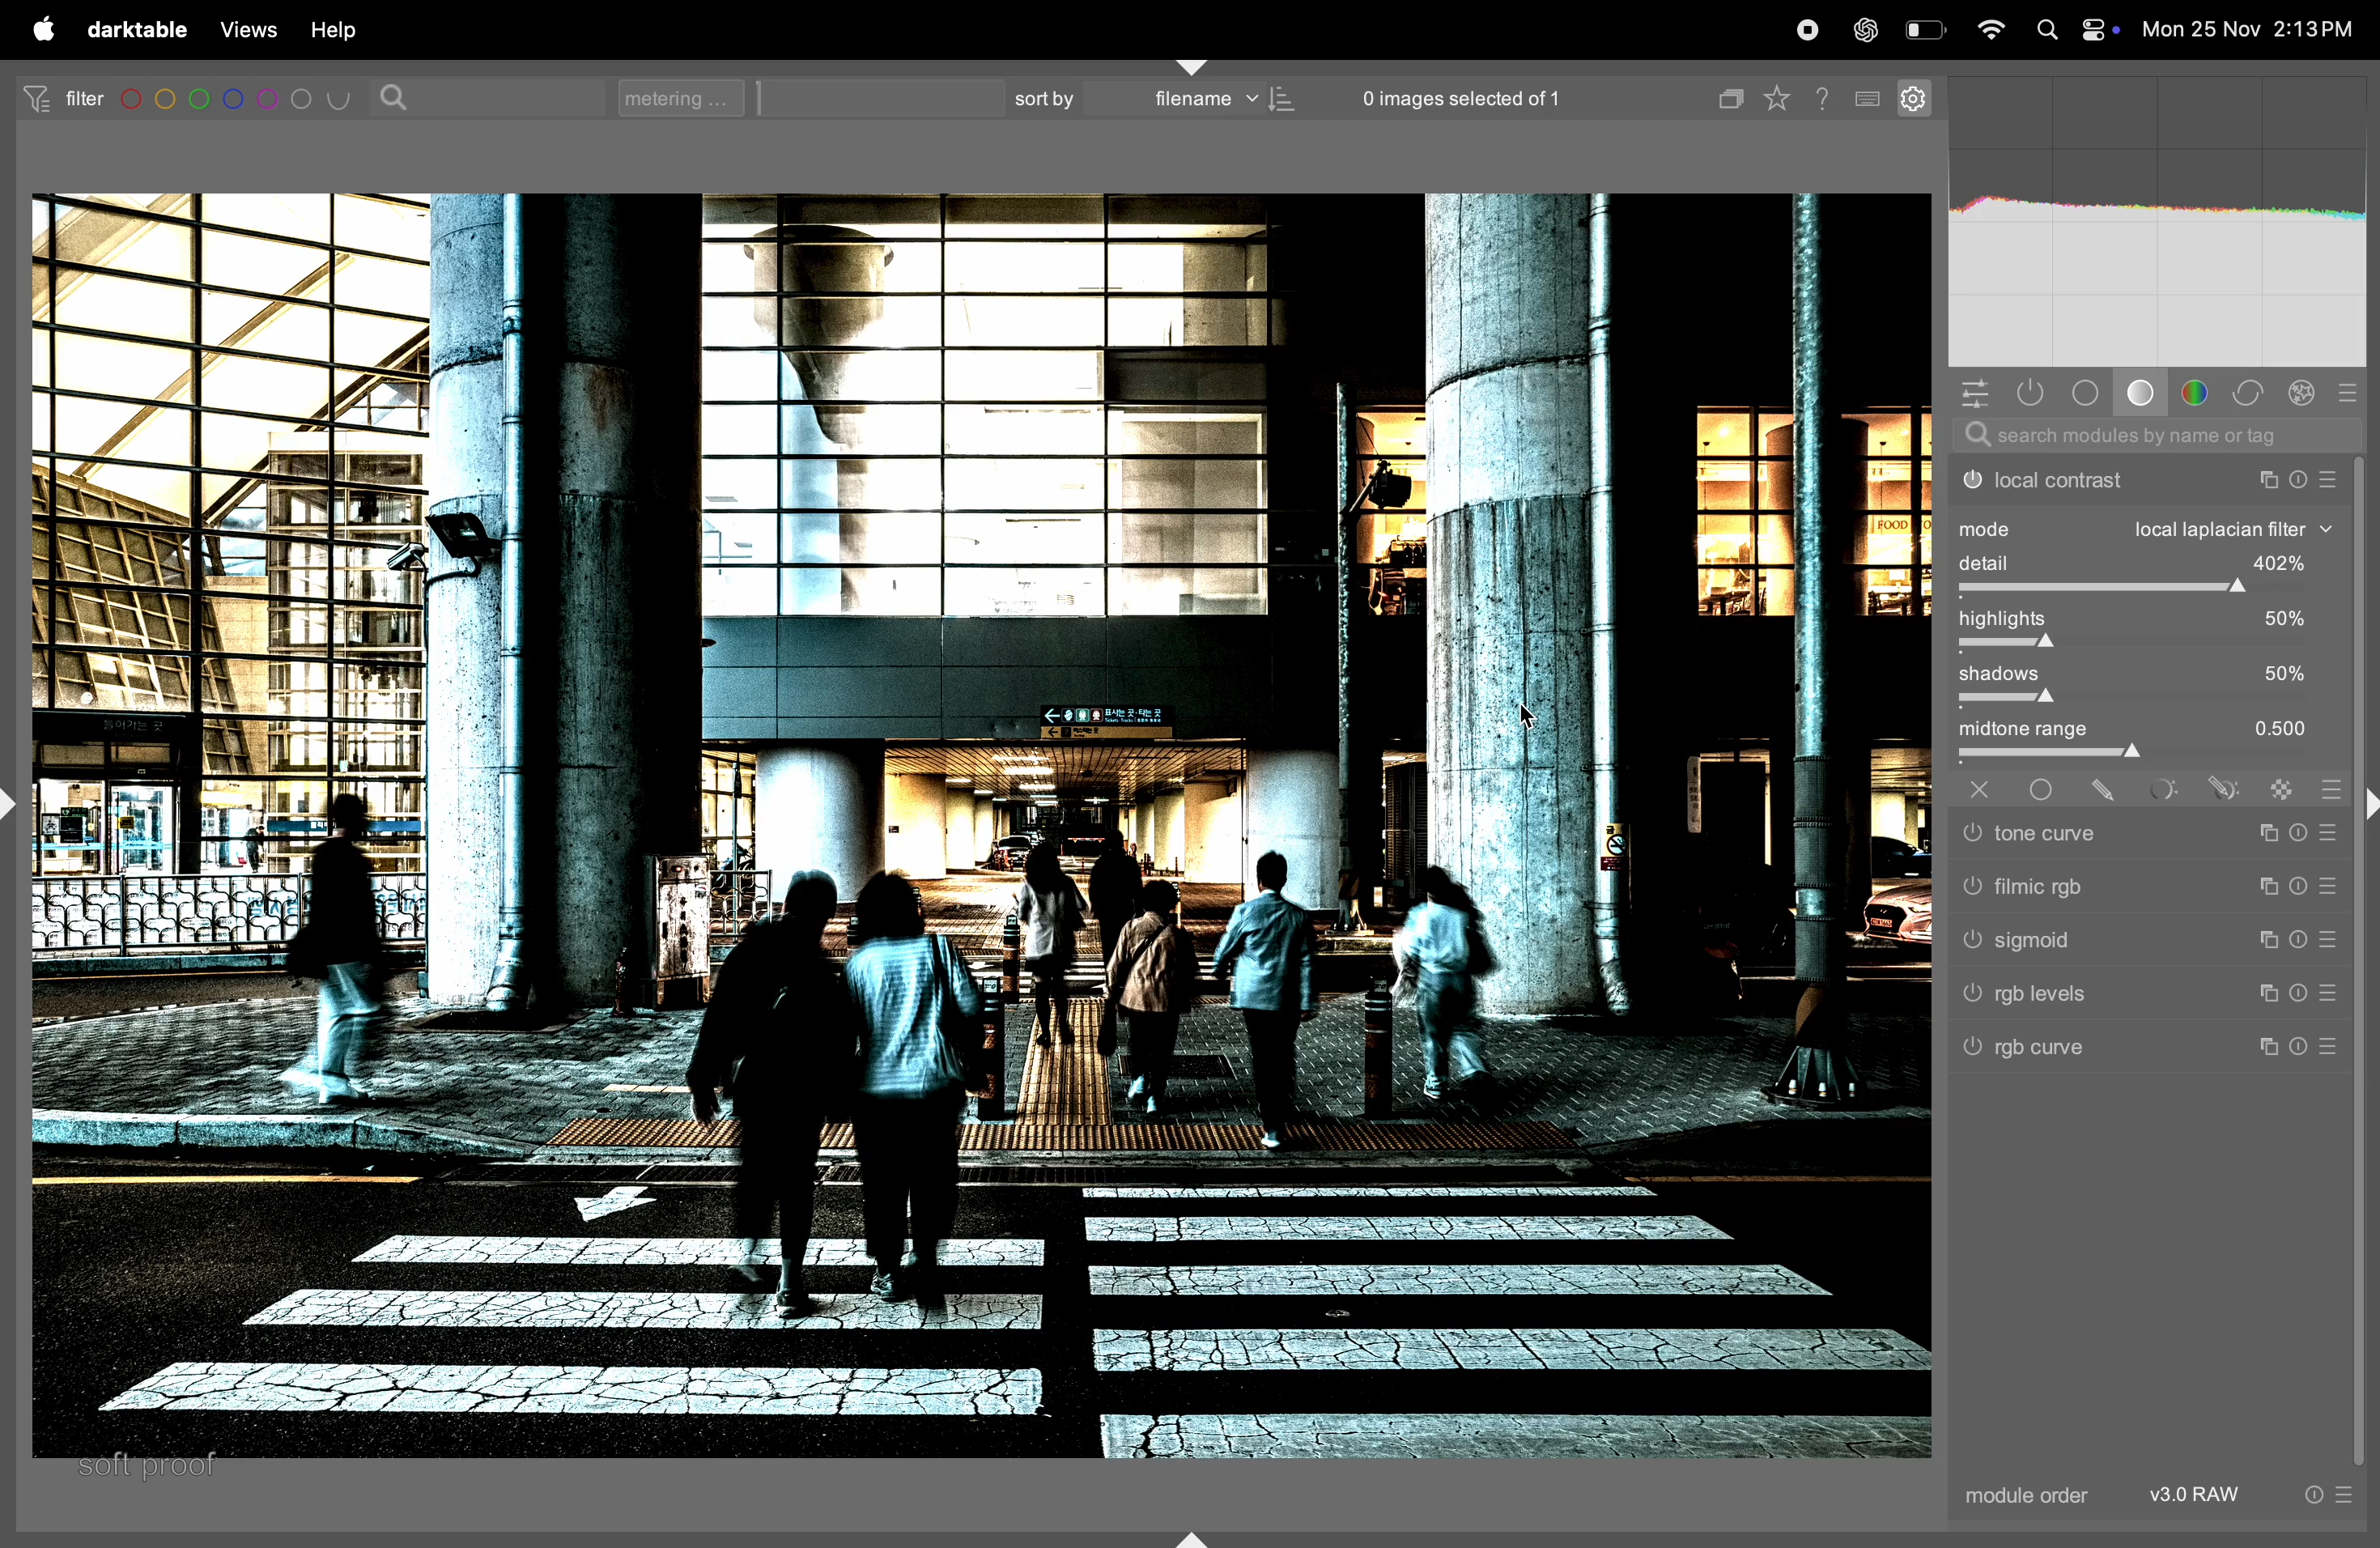 The height and width of the screenshot is (1548, 2380). I want to click on toggle, so click(2154, 757).